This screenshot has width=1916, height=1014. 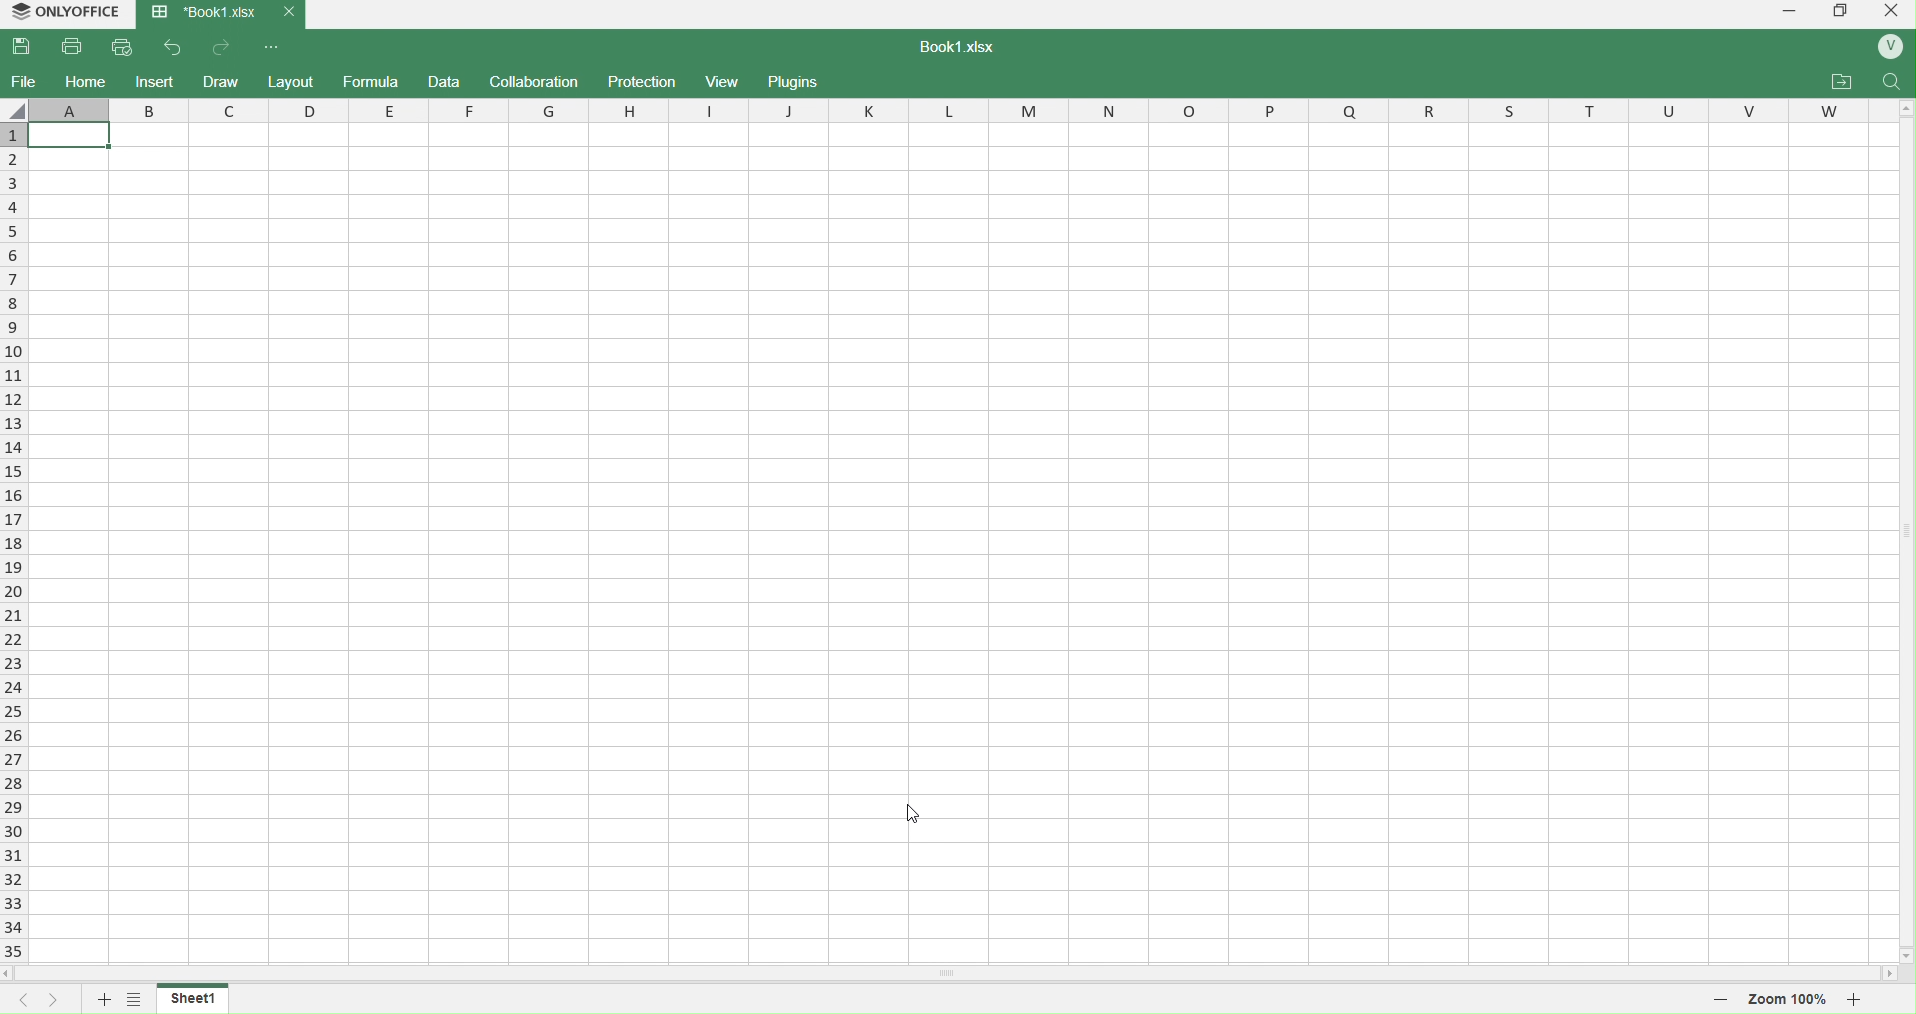 I want to click on save, so click(x=27, y=47).